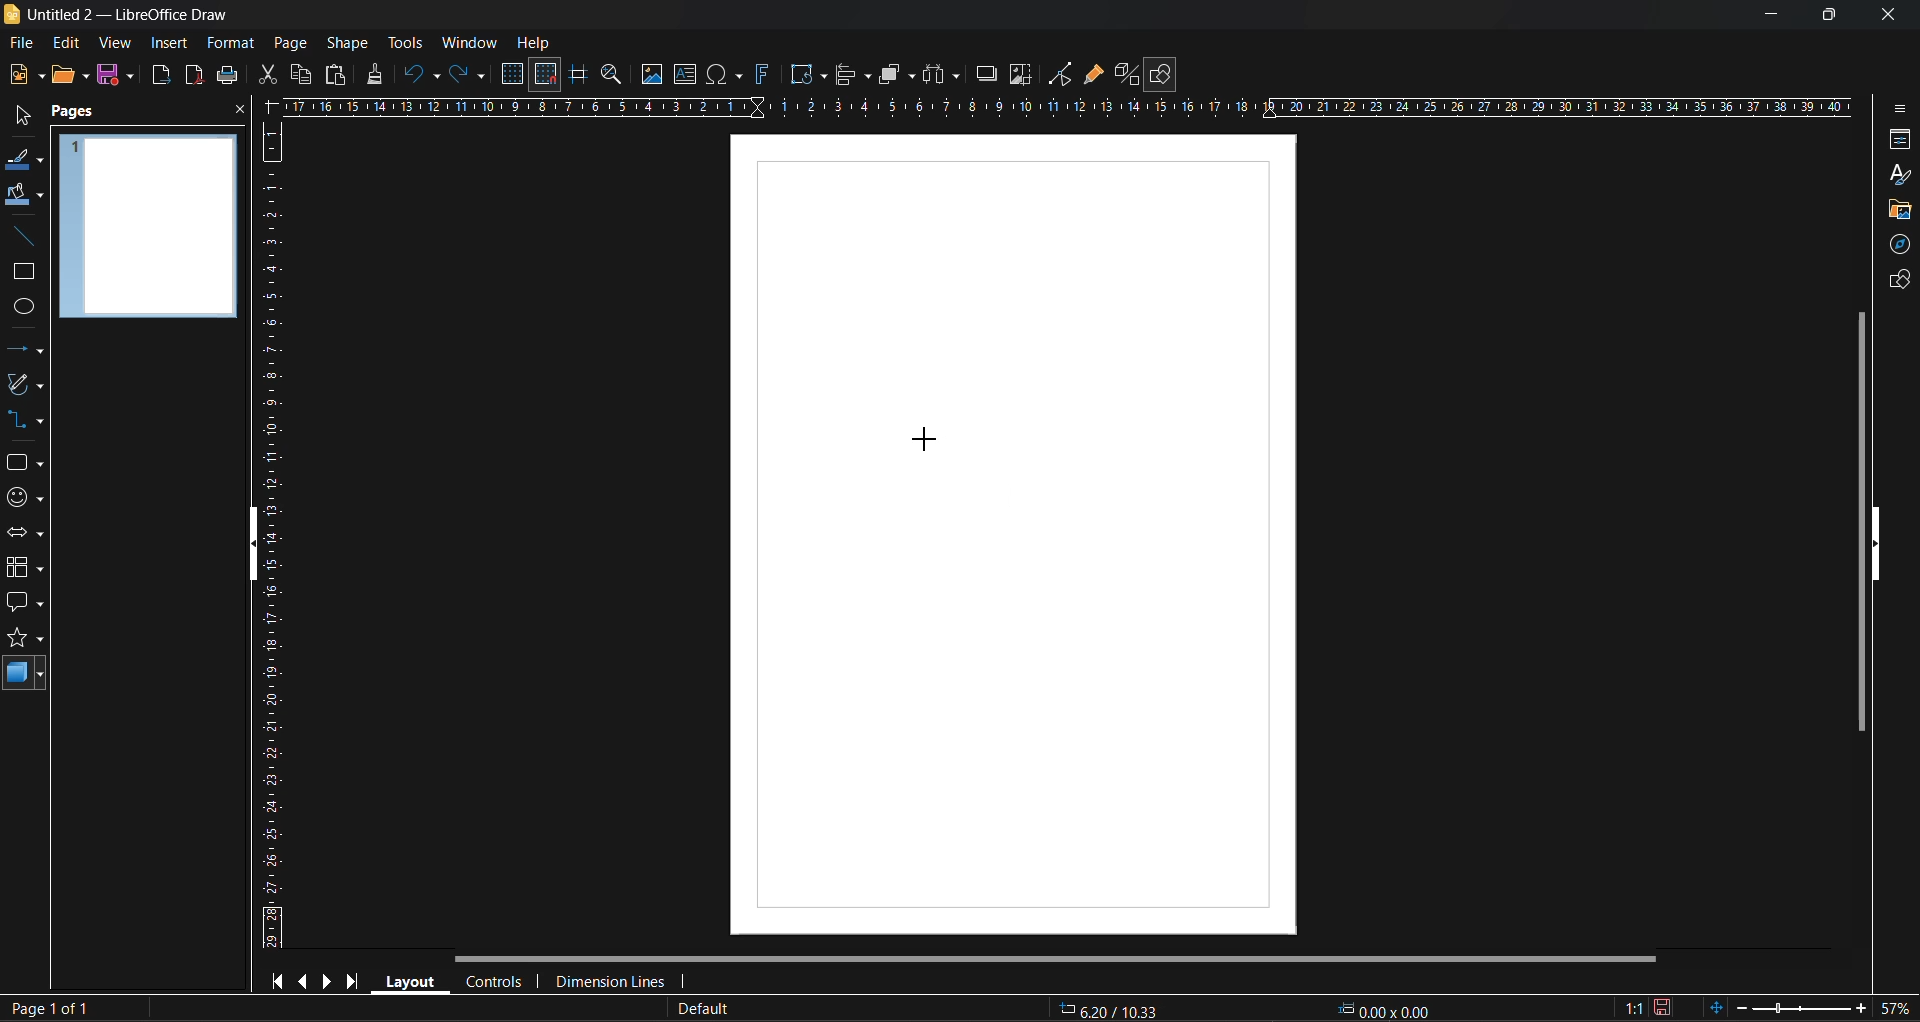  What do you see at coordinates (349, 980) in the screenshot?
I see `last` at bounding box center [349, 980].